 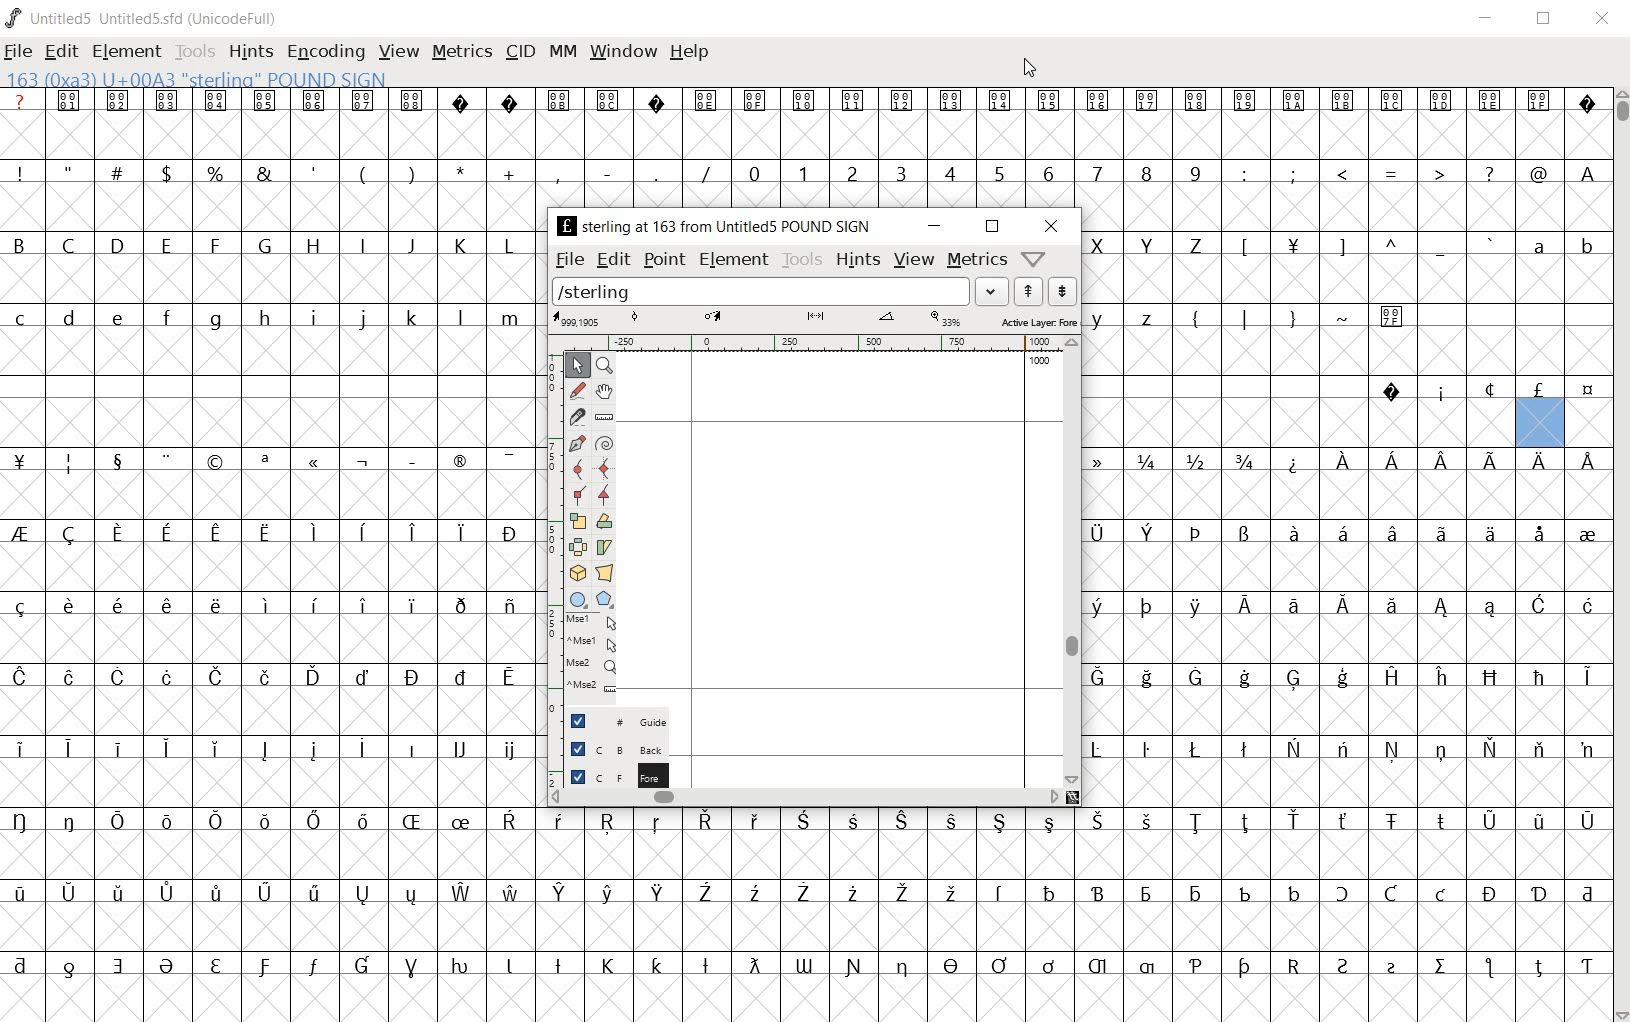 I want to click on Symbol, so click(x=264, y=967).